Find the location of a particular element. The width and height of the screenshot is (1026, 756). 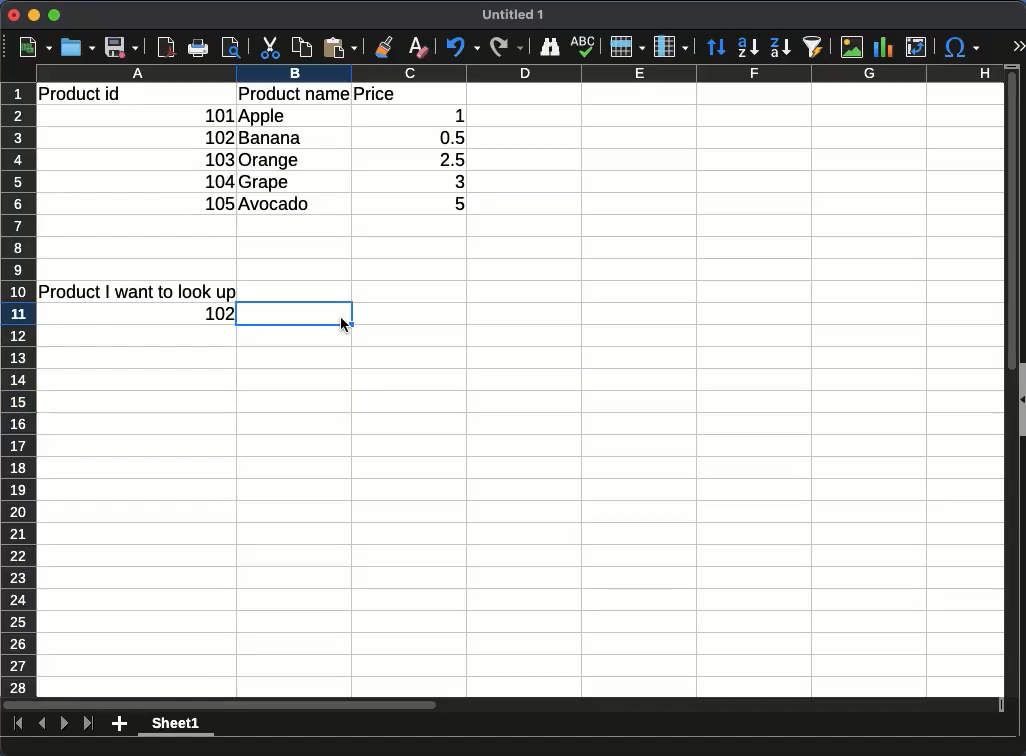

sheet1 is located at coordinates (177, 725).